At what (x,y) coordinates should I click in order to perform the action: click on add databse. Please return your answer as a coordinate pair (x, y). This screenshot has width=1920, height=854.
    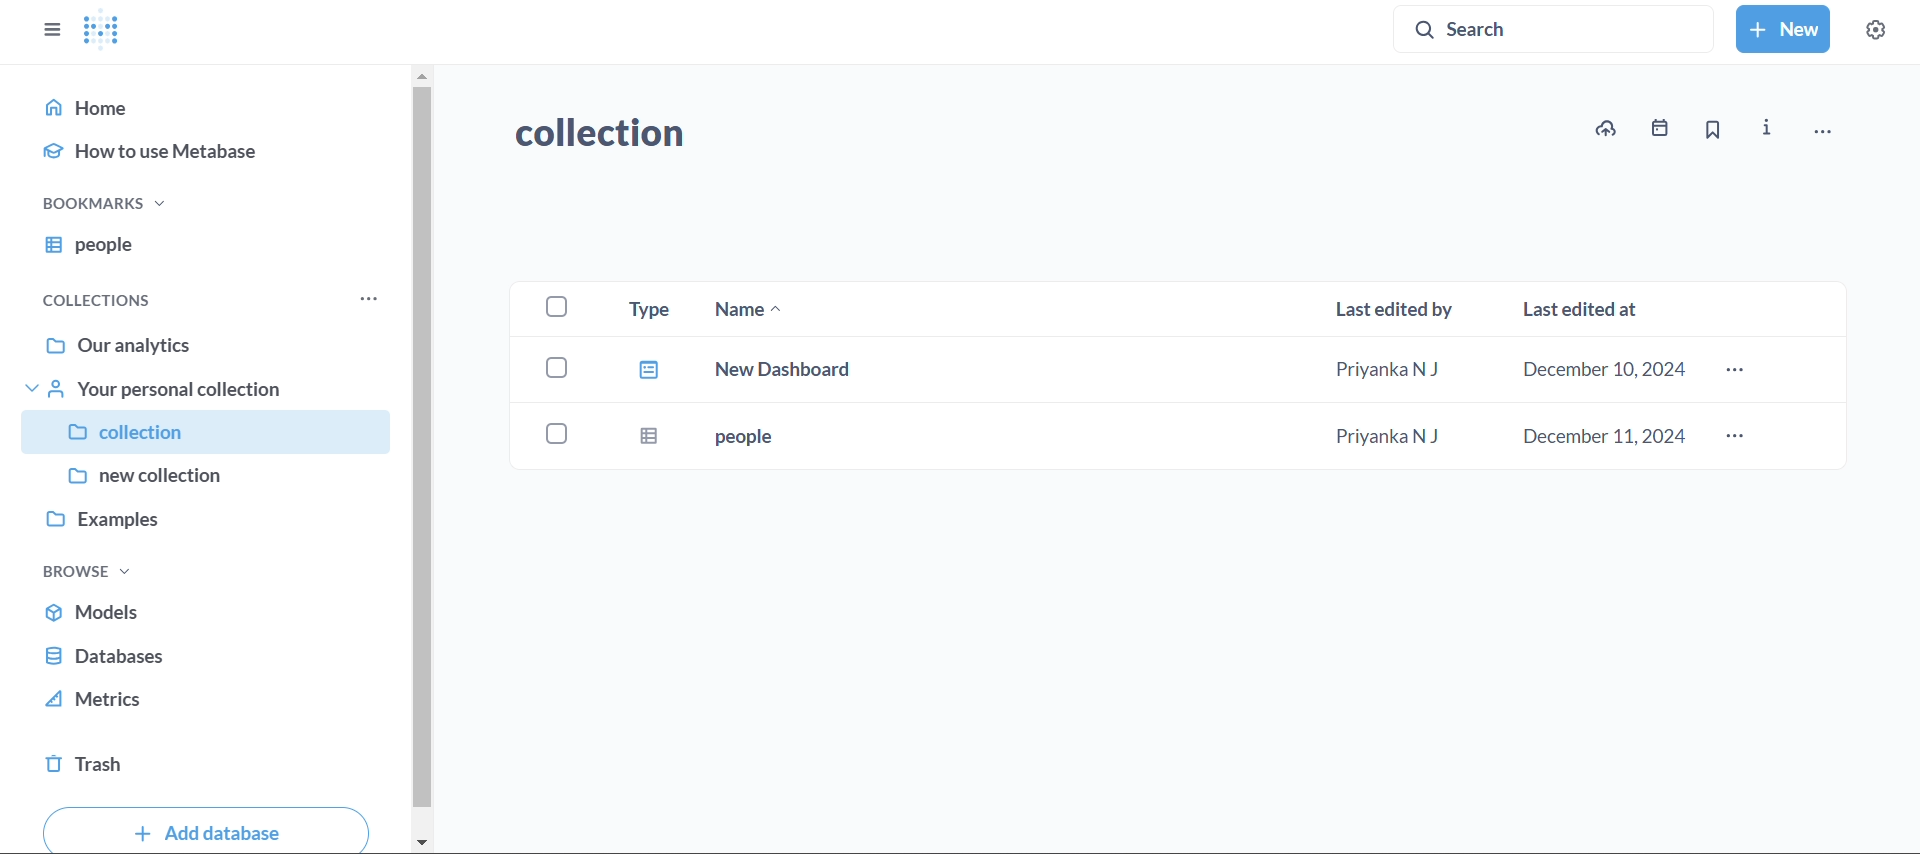
    Looking at the image, I should click on (214, 831).